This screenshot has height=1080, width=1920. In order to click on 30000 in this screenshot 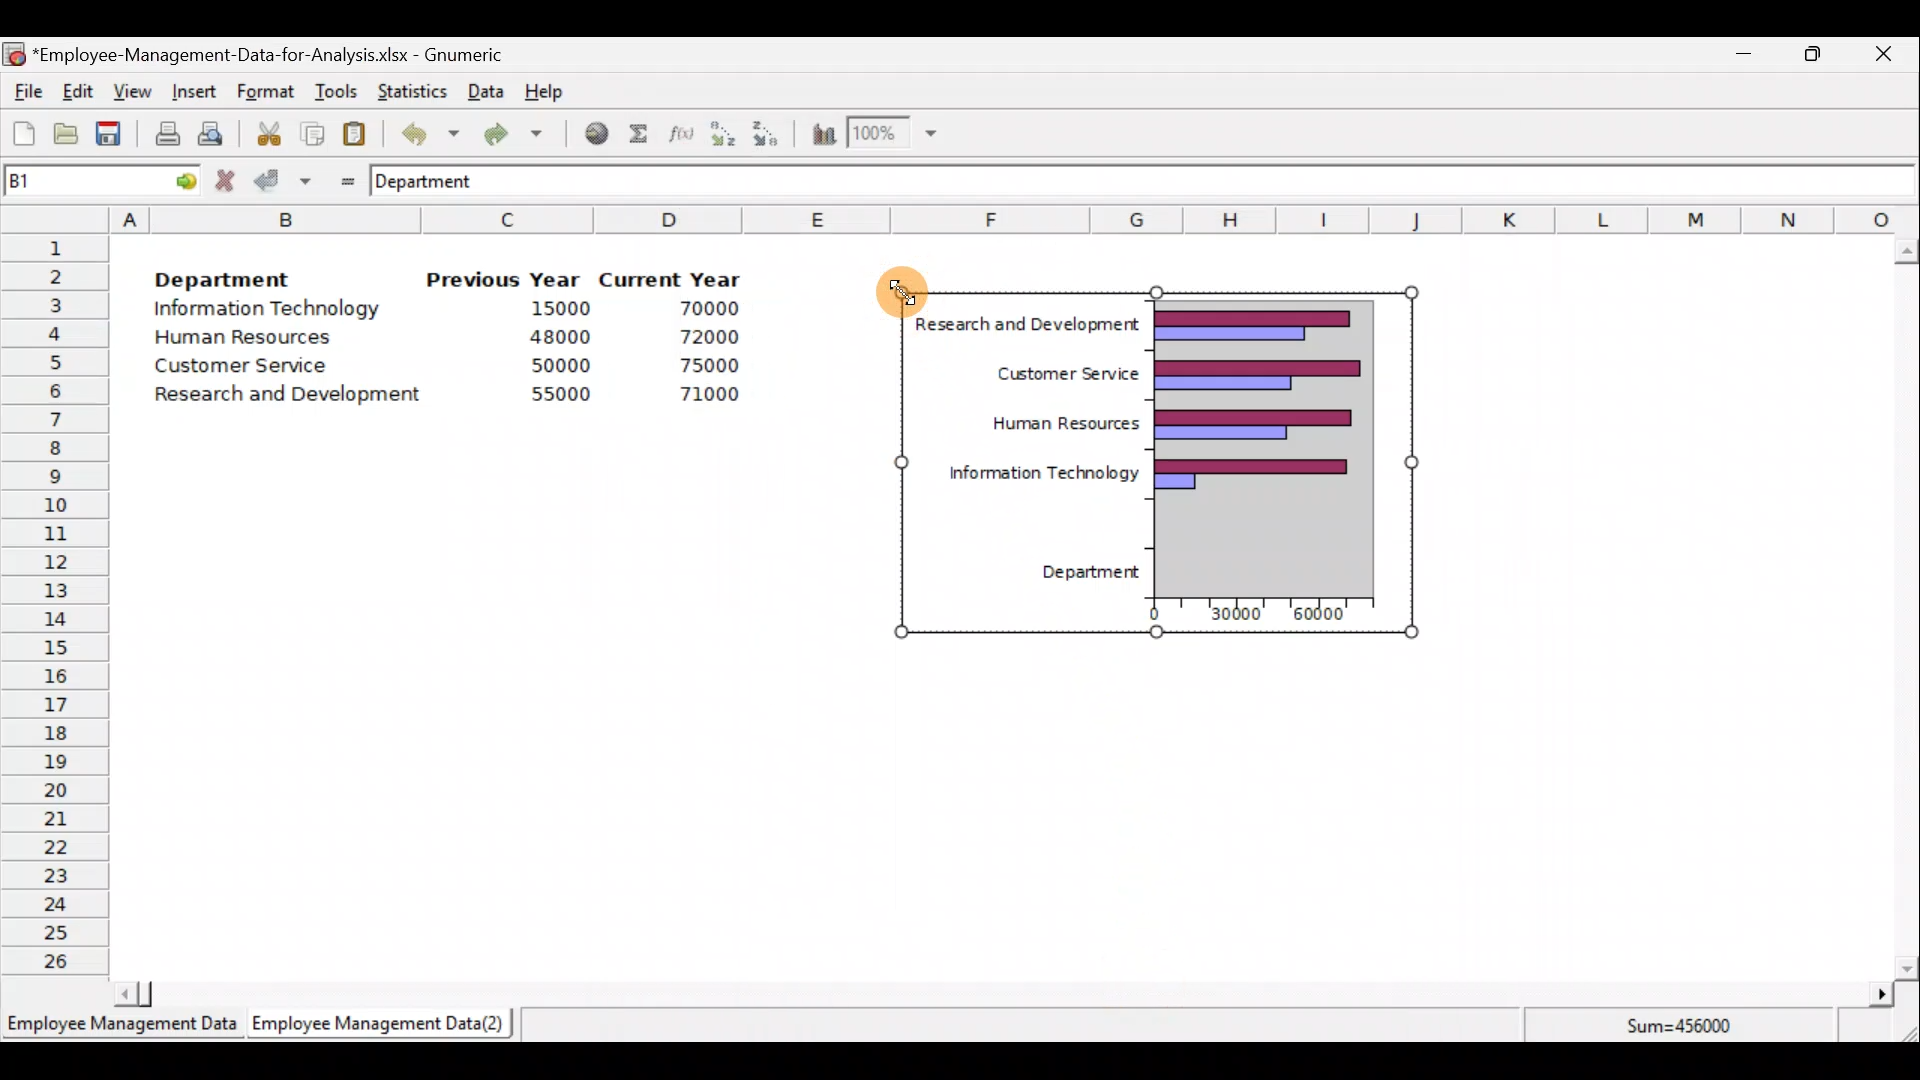, I will do `click(1240, 619)`.